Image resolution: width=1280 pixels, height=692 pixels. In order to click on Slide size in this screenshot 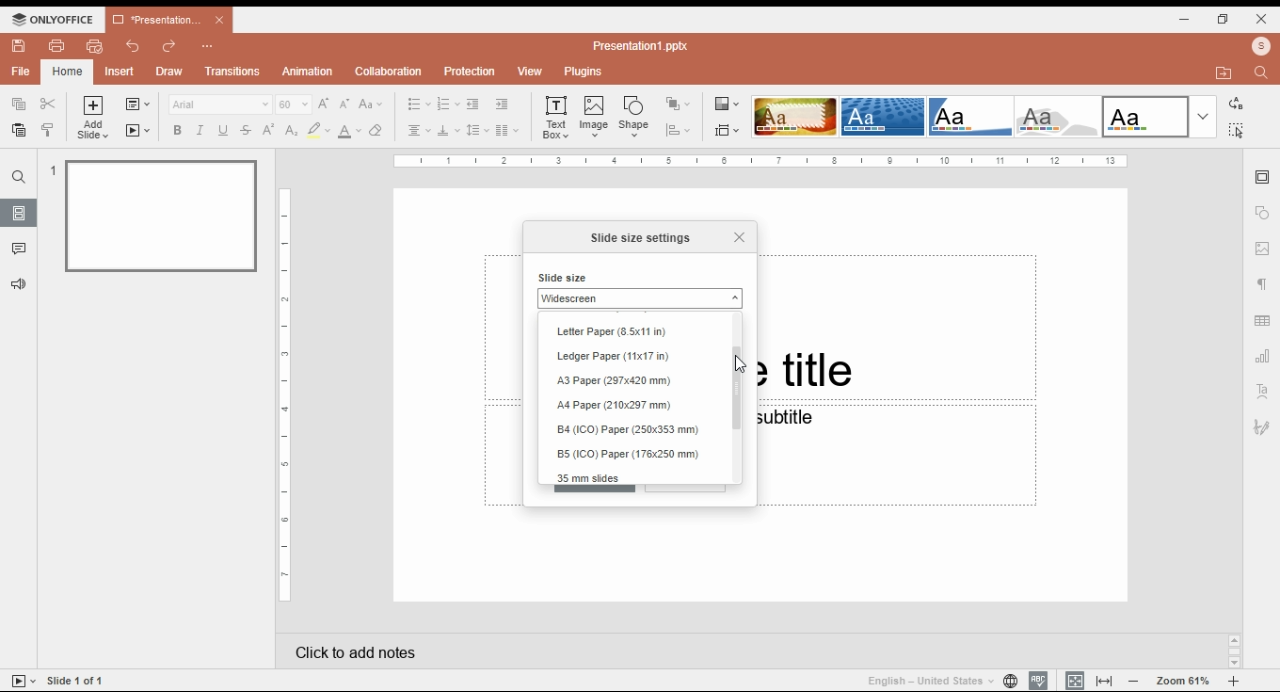, I will do `click(564, 277)`.